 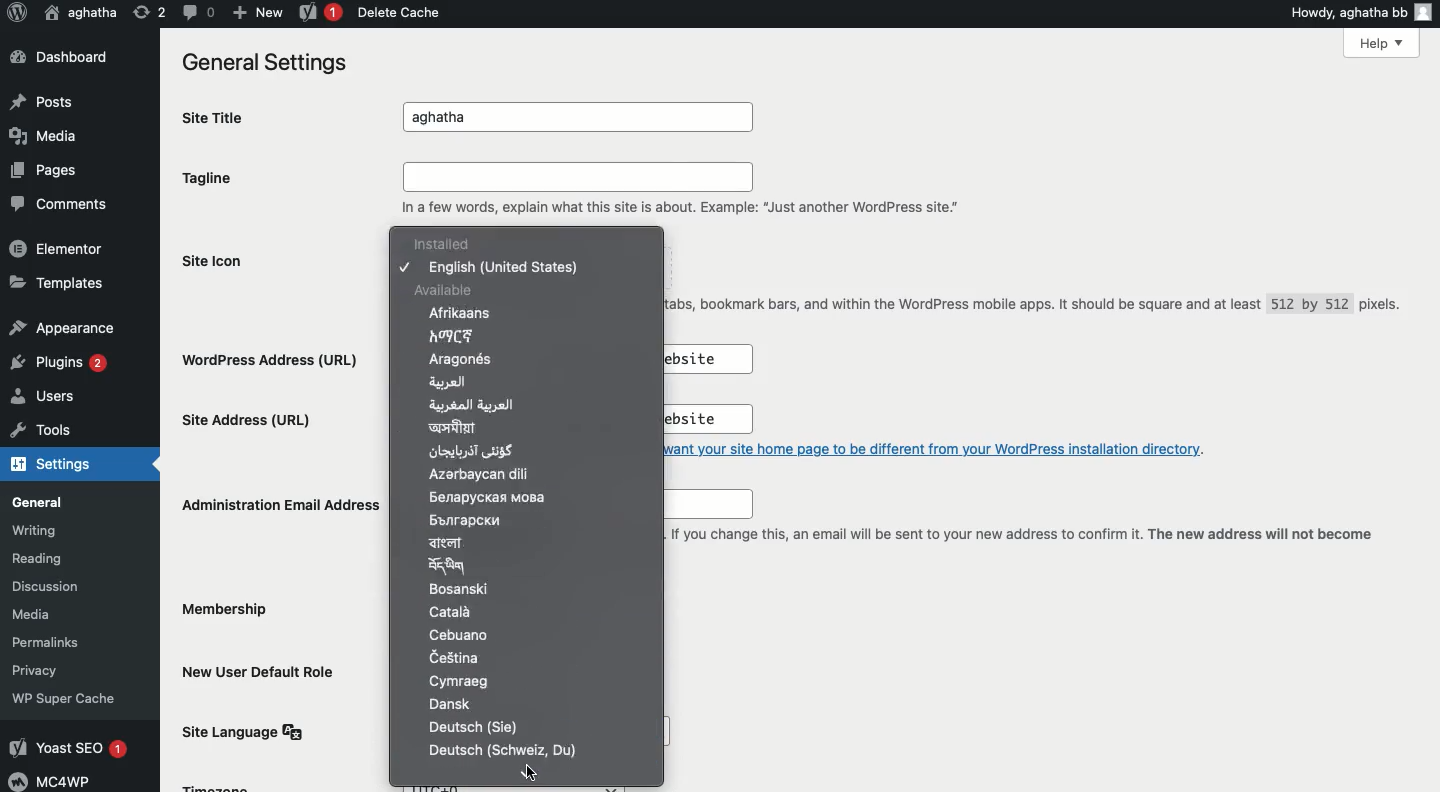 I want to click on Yoast, so click(x=321, y=11).